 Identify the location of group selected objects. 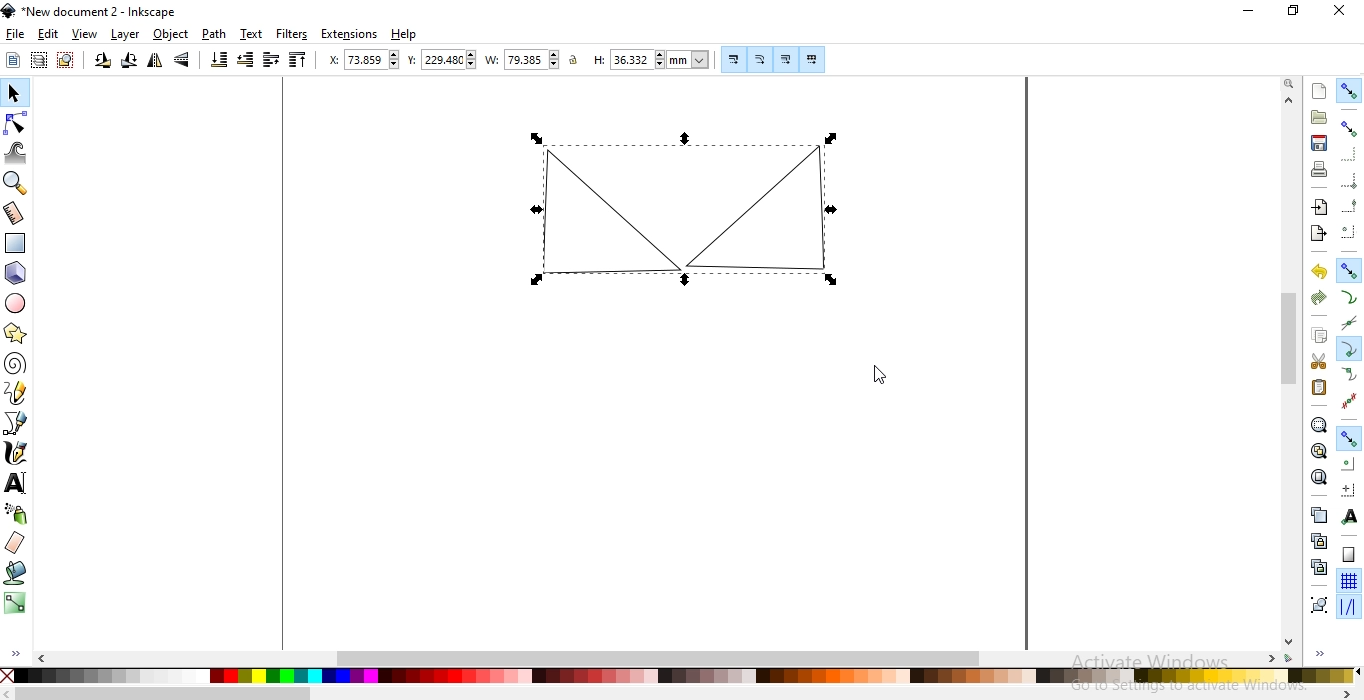
(1321, 605).